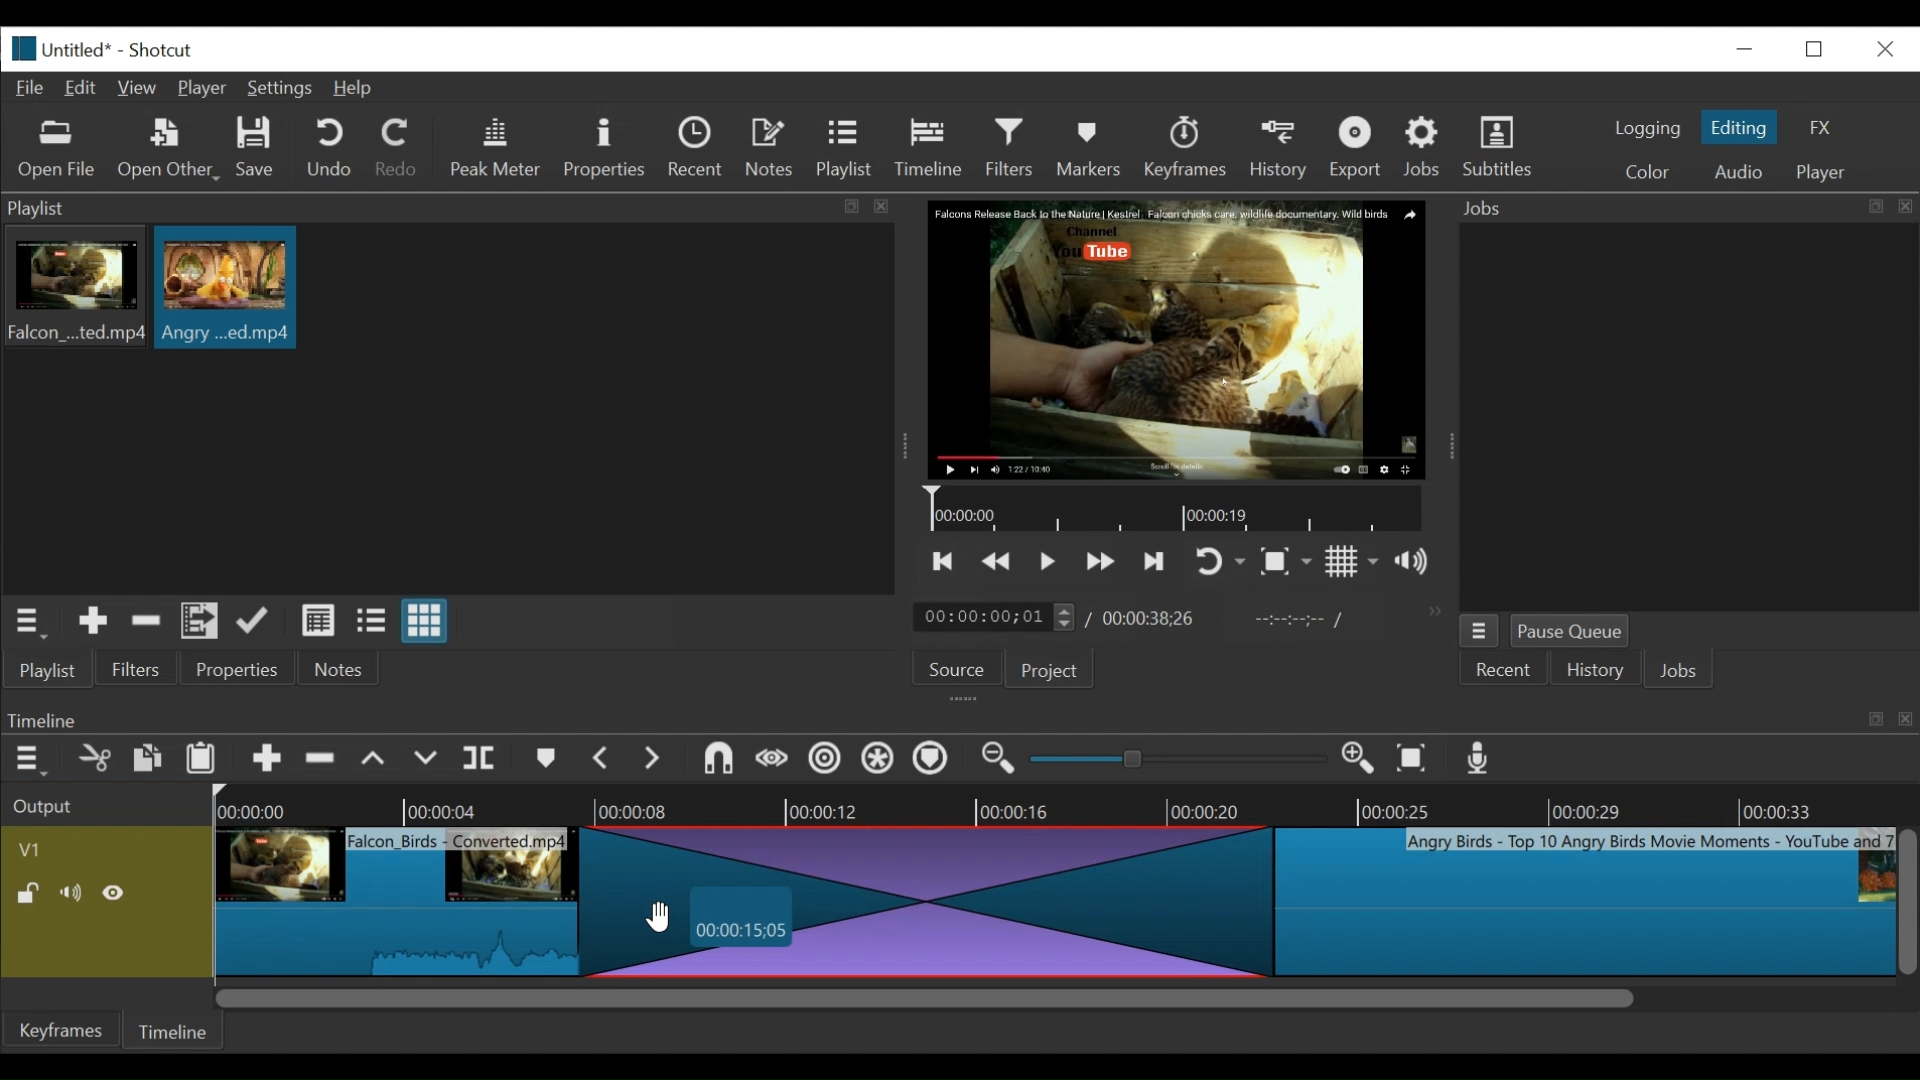 The width and height of the screenshot is (1920, 1080). Describe the element at coordinates (1093, 147) in the screenshot. I see `Markers` at that location.